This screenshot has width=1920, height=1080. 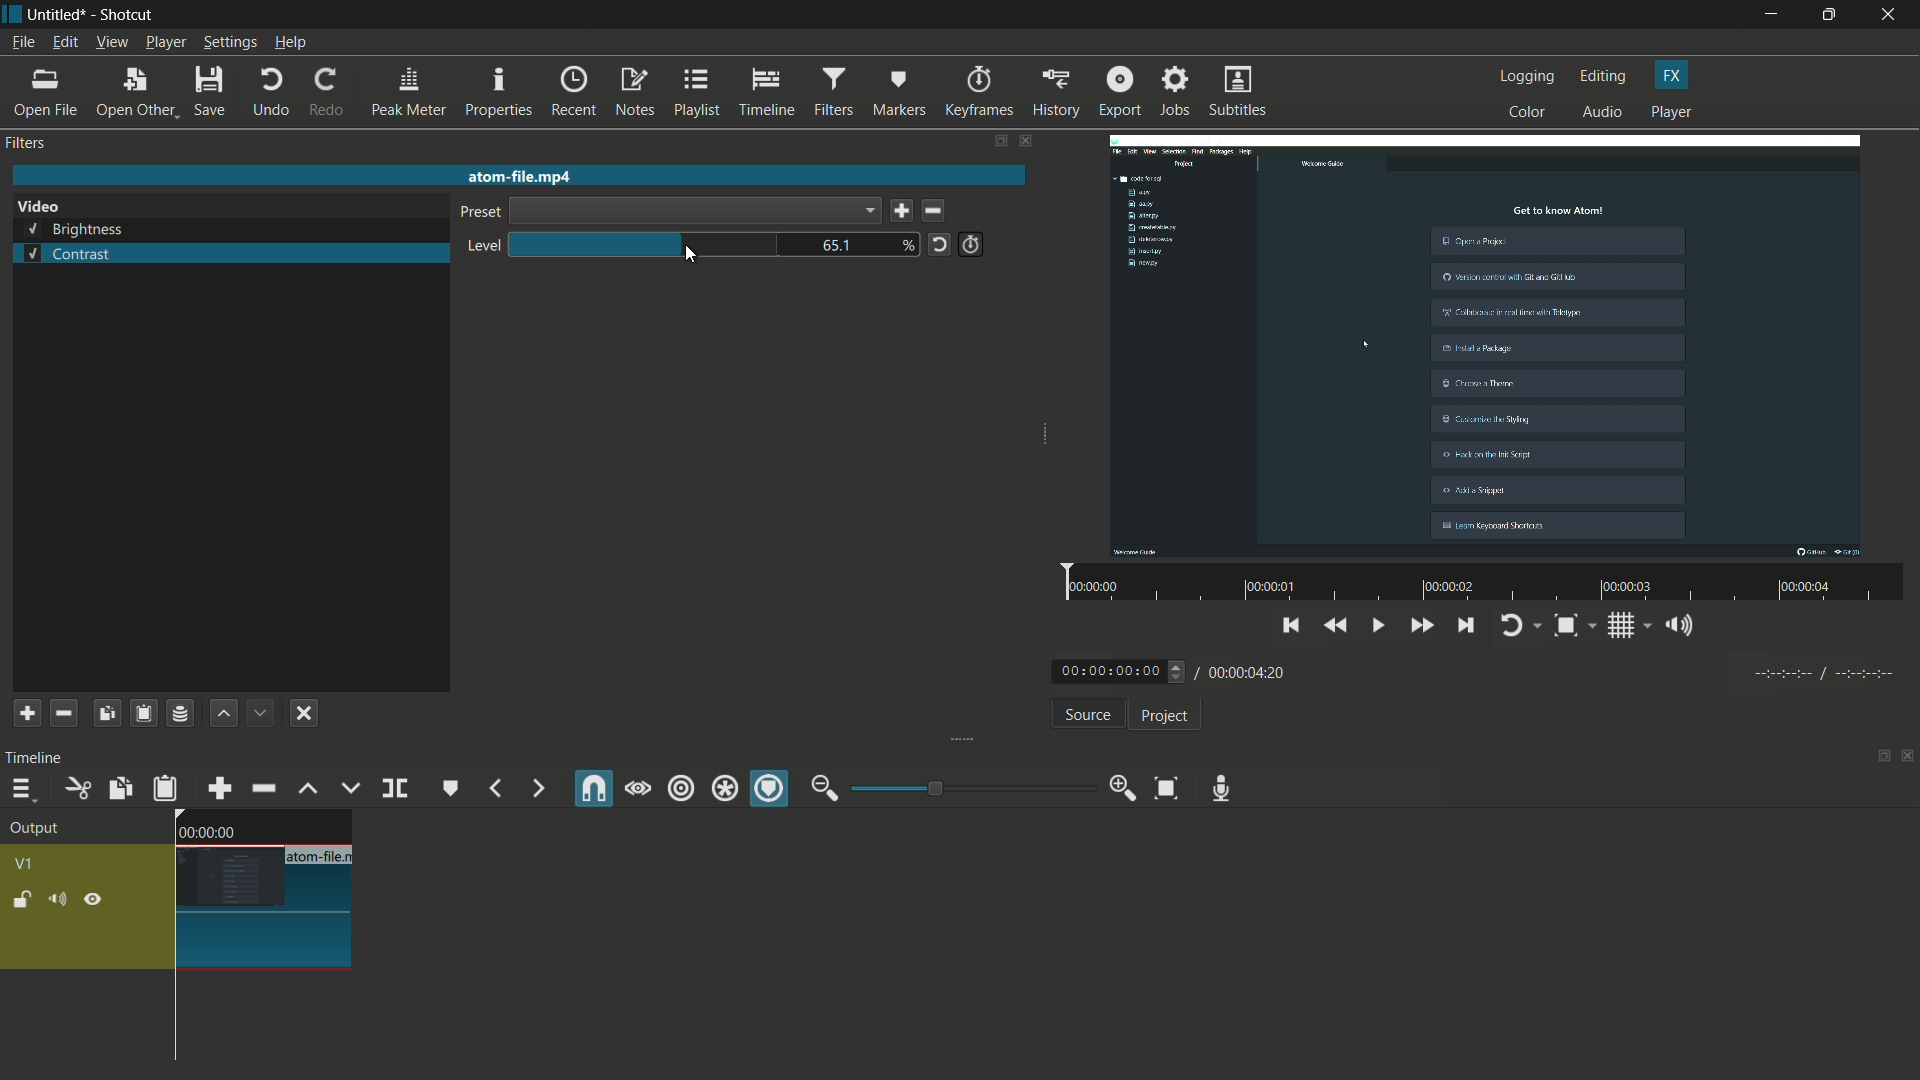 I want to click on move filter down, so click(x=262, y=713).